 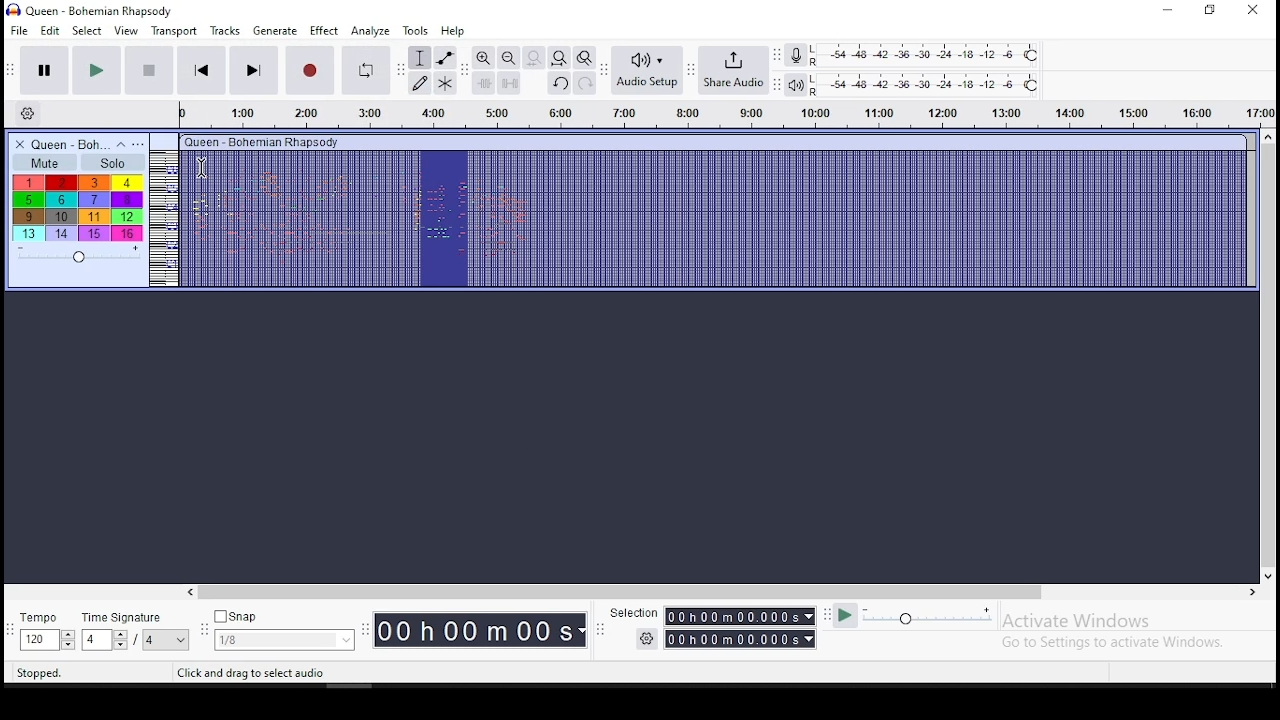 I want to click on time signature, so click(x=138, y=632).